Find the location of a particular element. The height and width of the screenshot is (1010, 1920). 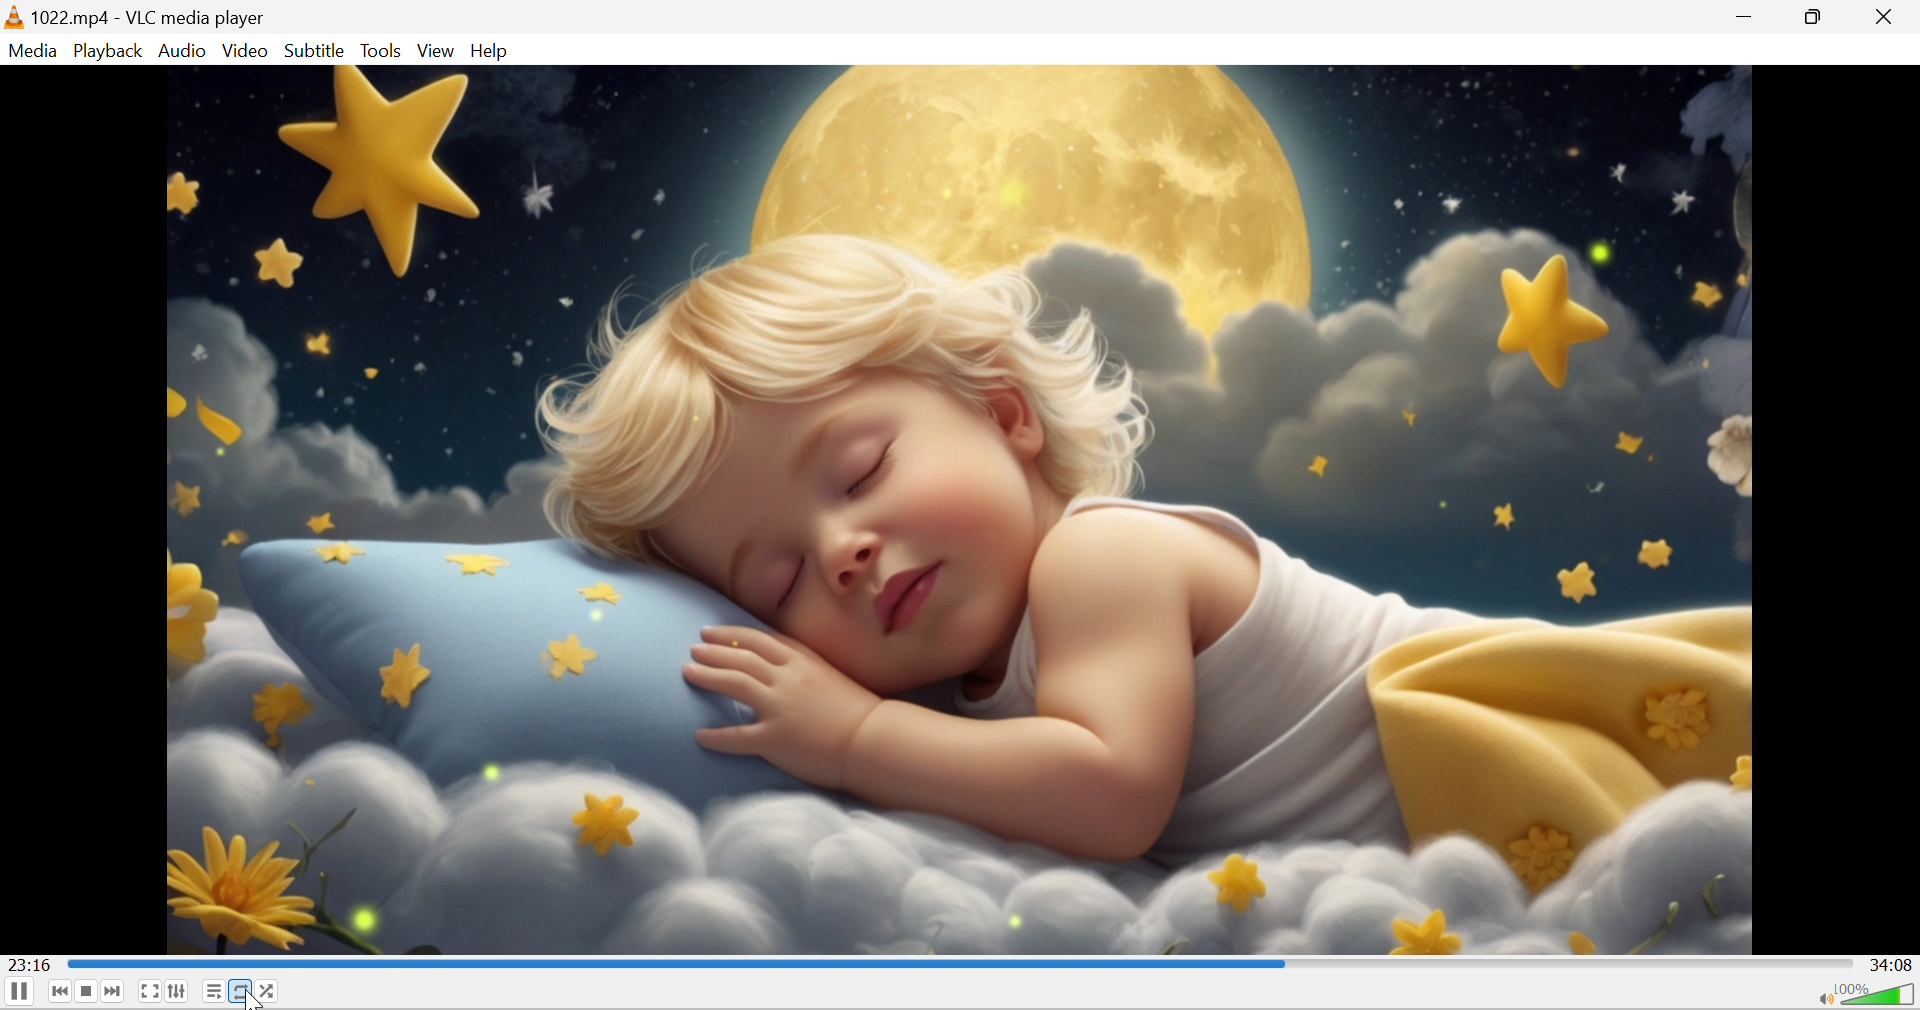

Stop playback is located at coordinates (90, 991).